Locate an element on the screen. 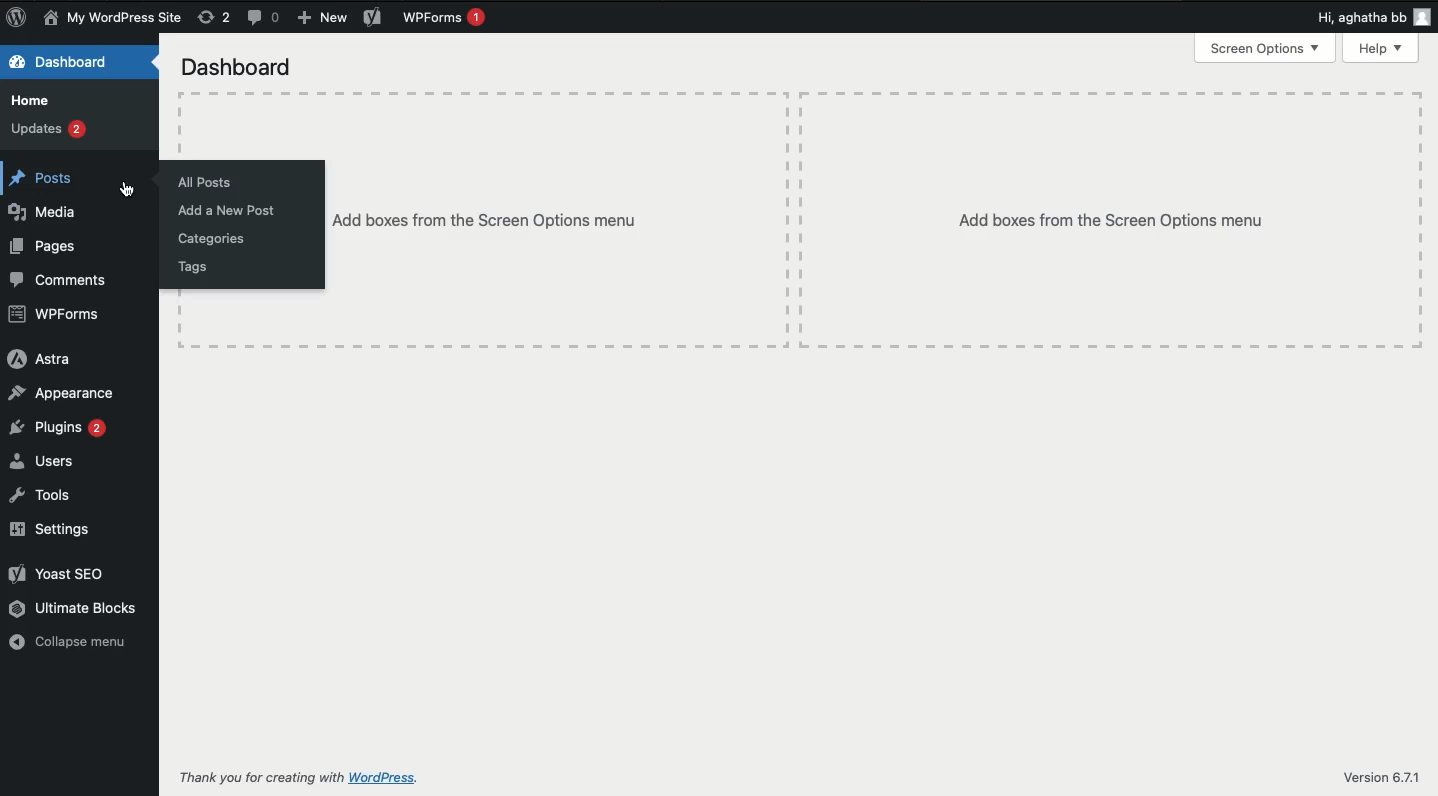 This screenshot has width=1438, height=796. Appearance is located at coordinates (65, 394).